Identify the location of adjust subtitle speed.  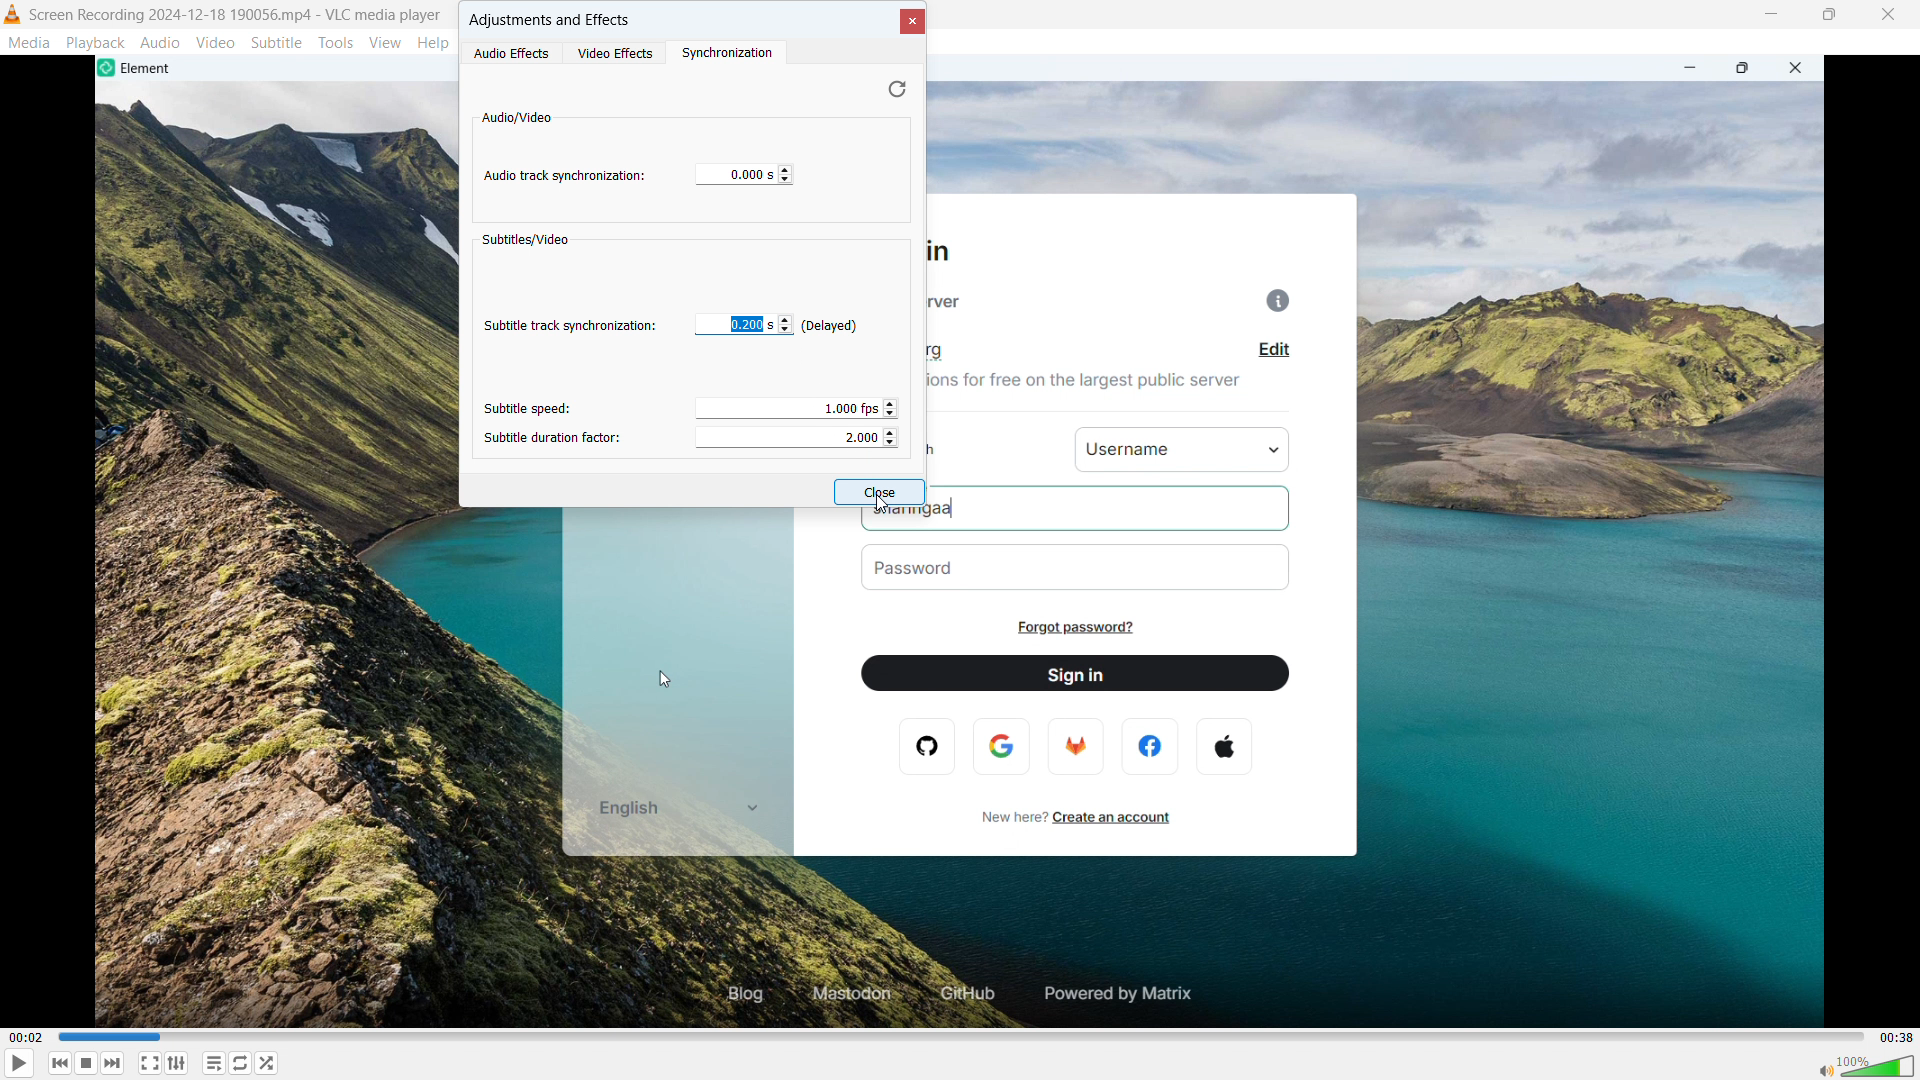
(795, 409).